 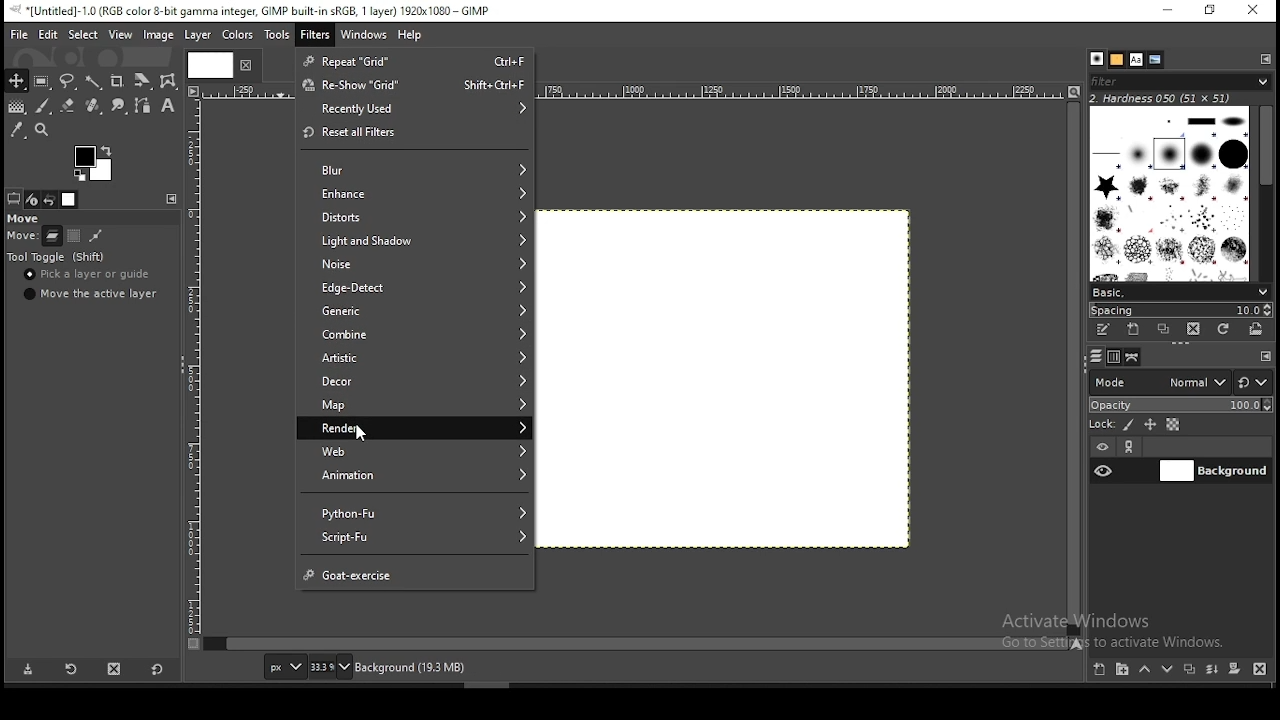 What do you see at coordinates (1075, 367) in the screenshot?
I see `horizontal scroll bar` at bounding box center [1075, 367].